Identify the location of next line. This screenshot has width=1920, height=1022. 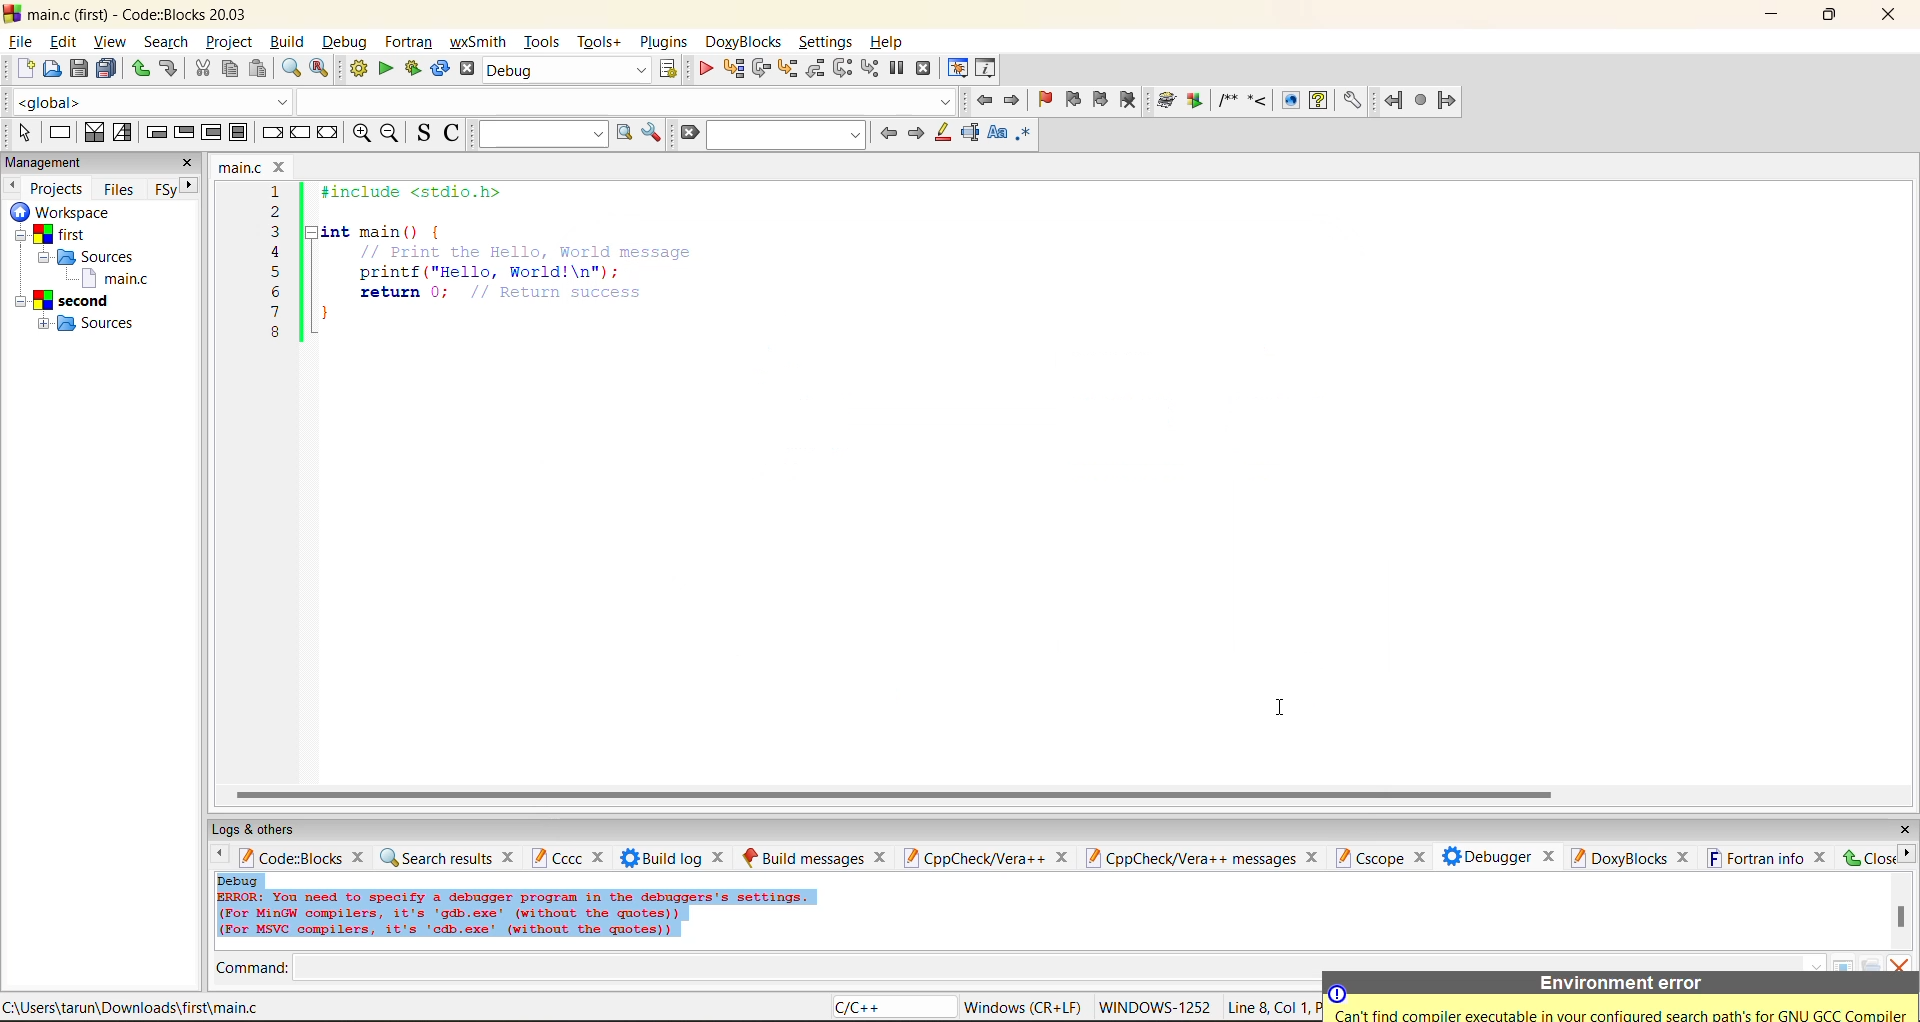
(759, 69).